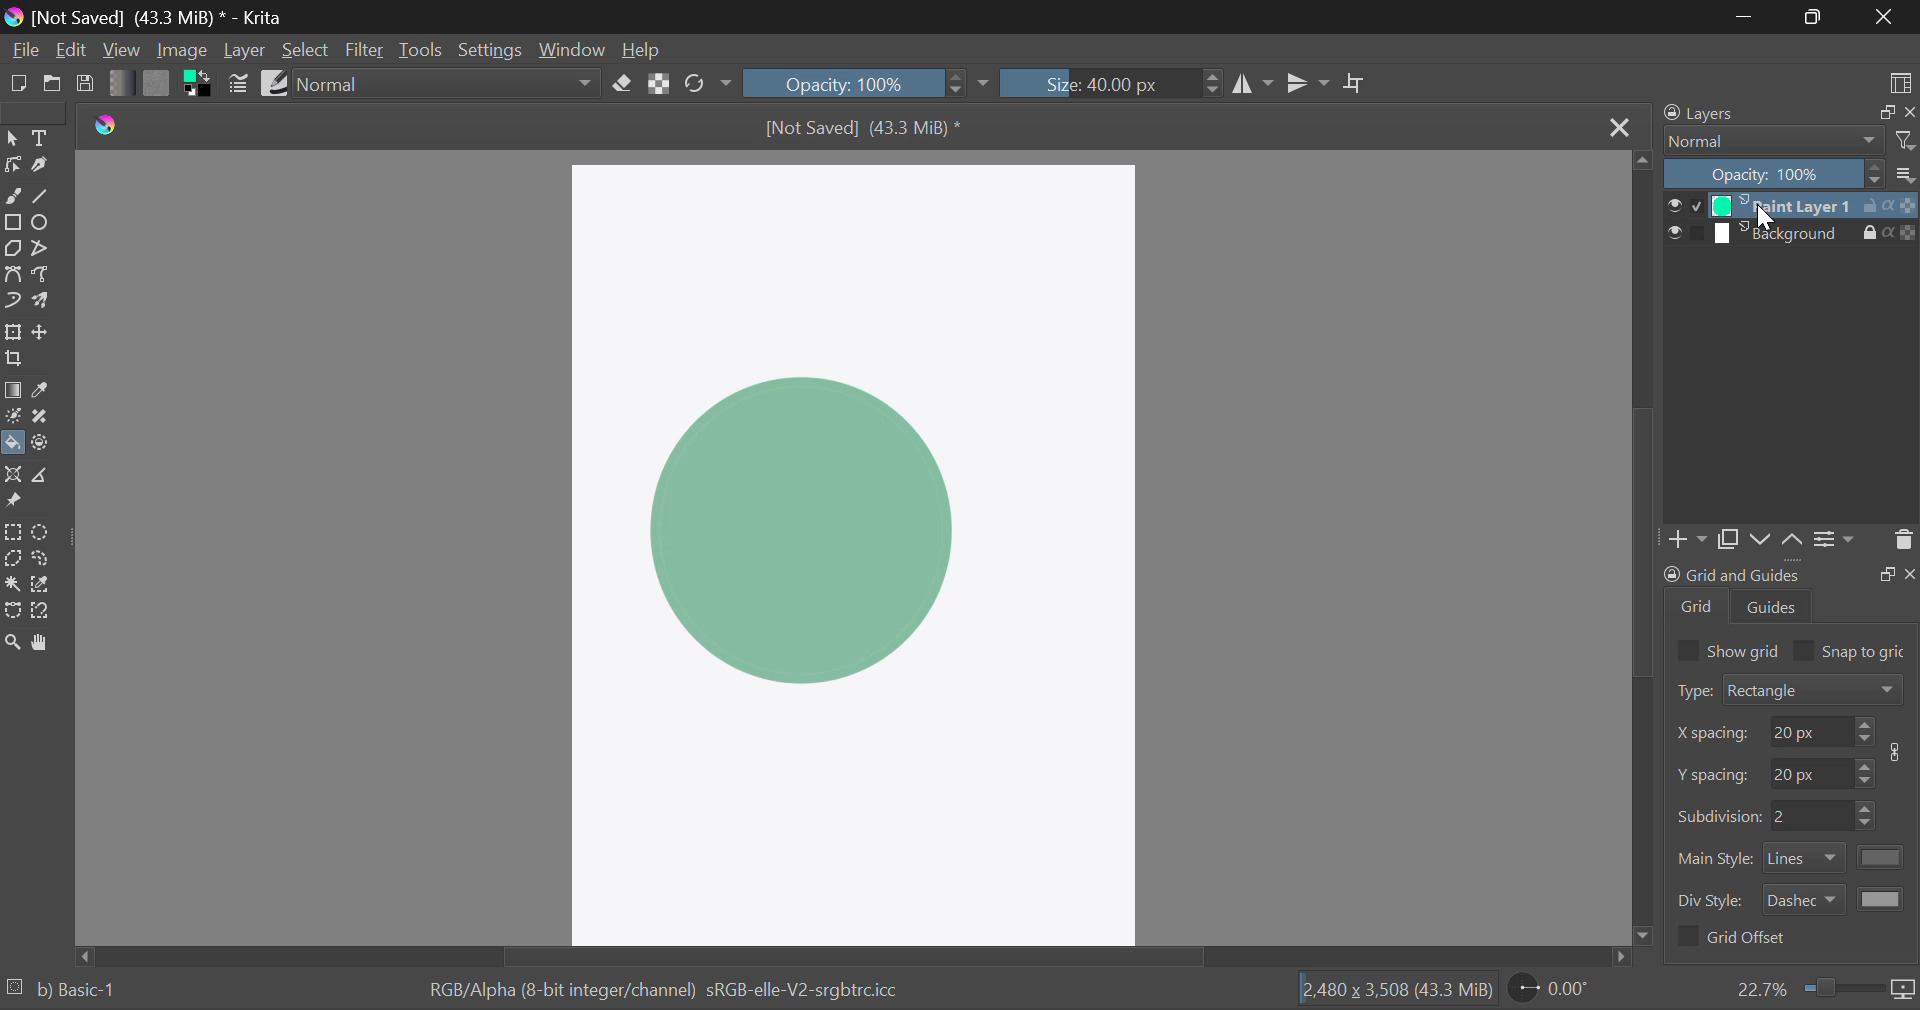 This screenshot has height=1010, width=1920. I want to click on Brush Settings, so click(238, 84).